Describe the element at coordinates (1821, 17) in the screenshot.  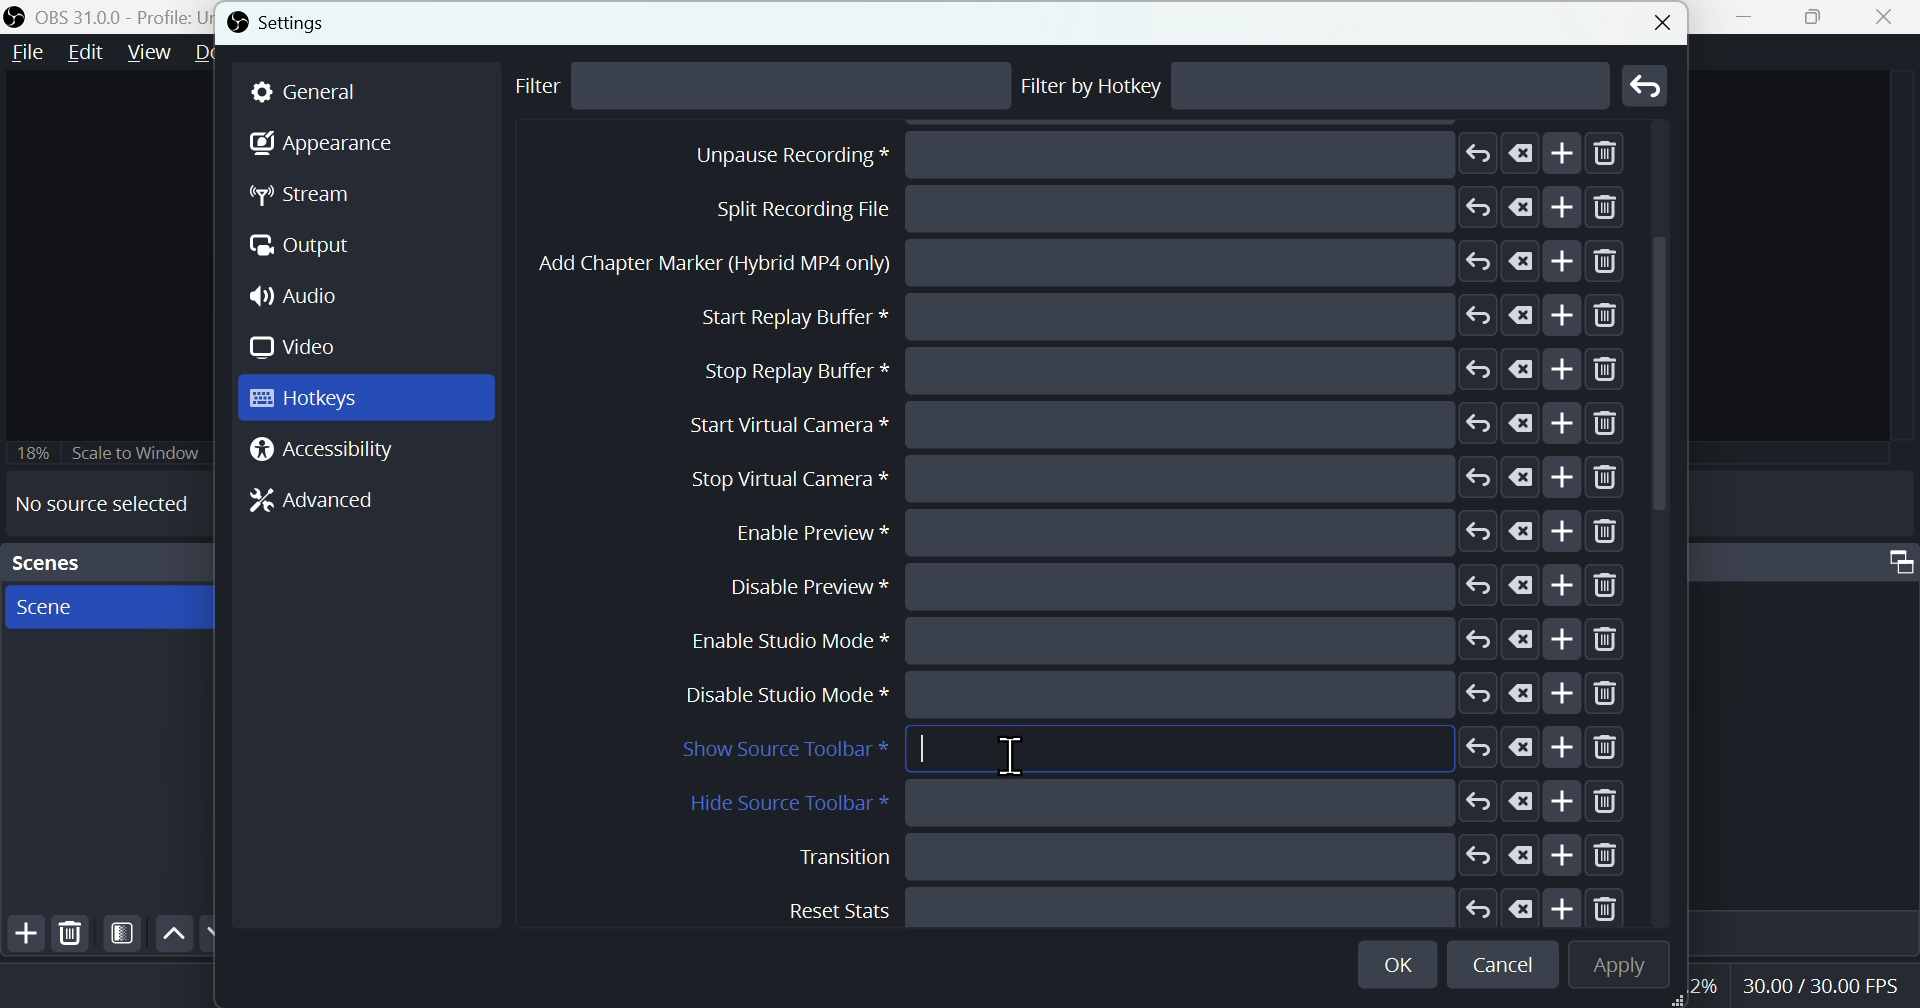
I see `Maximise` at that location.